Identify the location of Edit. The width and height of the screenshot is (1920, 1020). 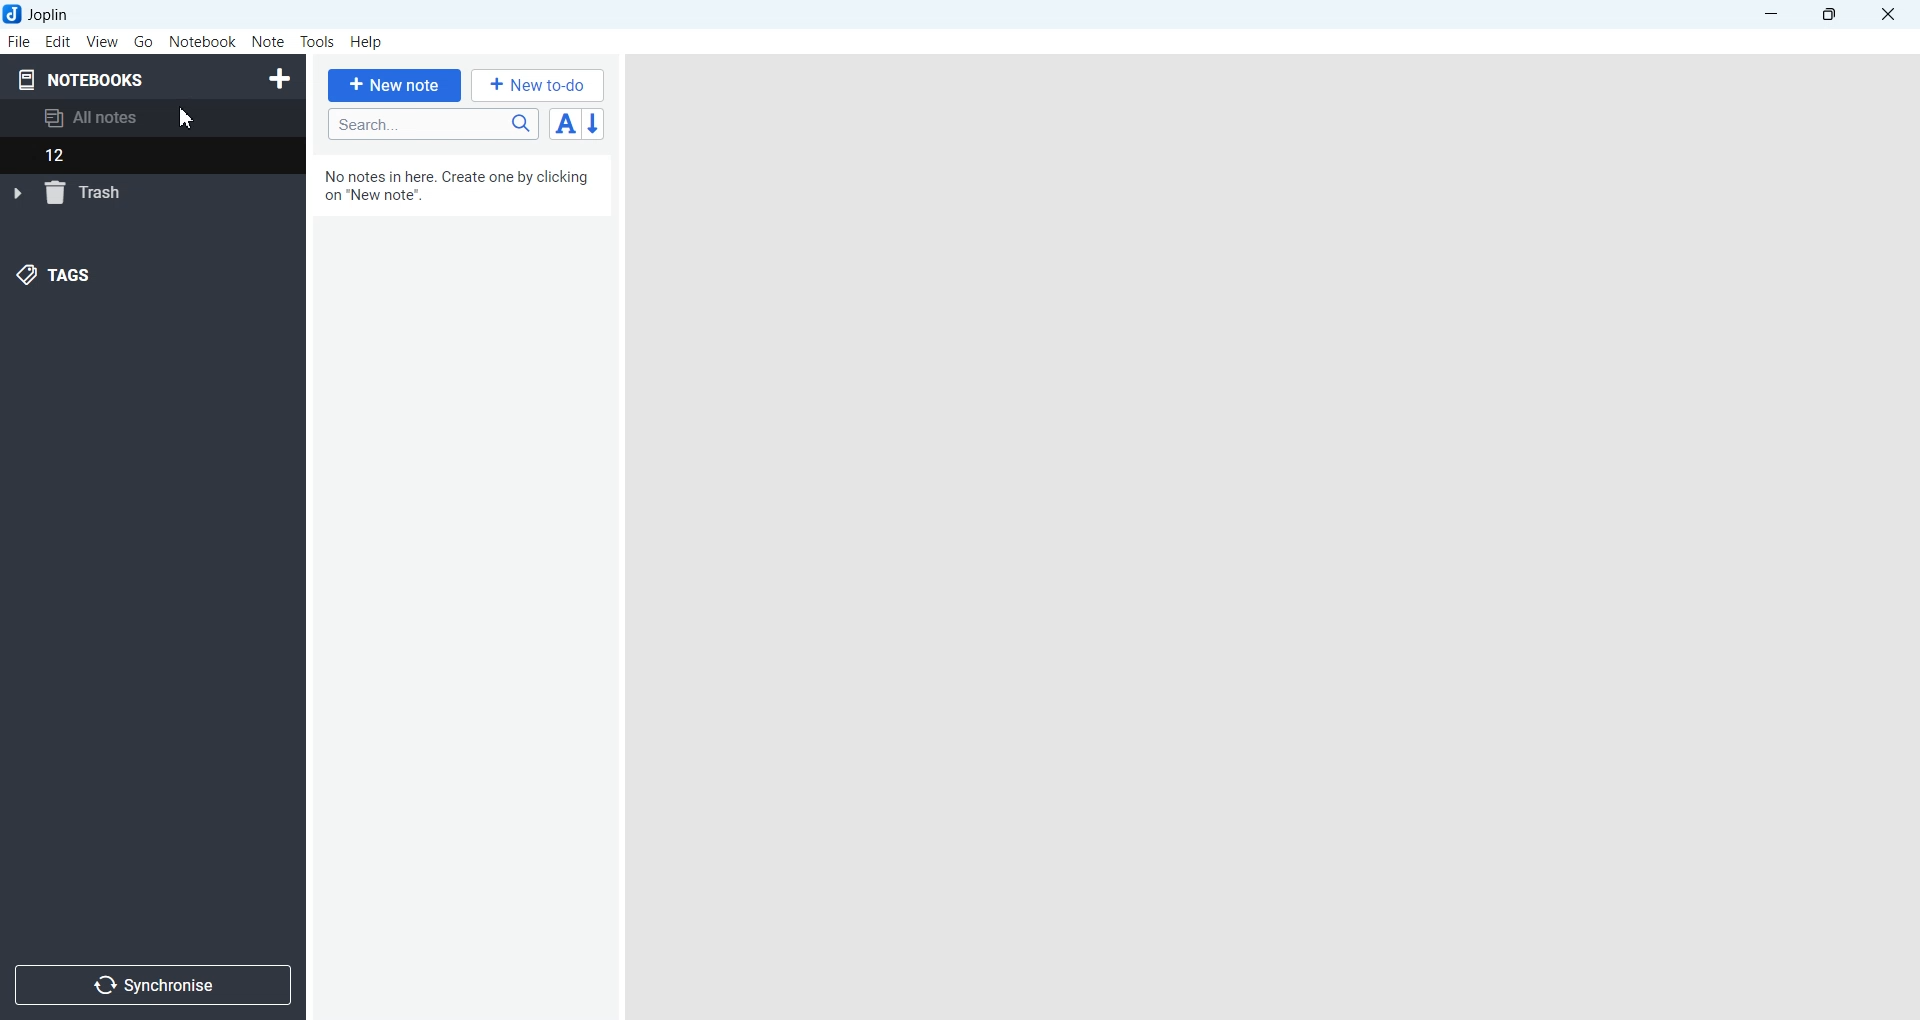
(58, 41).